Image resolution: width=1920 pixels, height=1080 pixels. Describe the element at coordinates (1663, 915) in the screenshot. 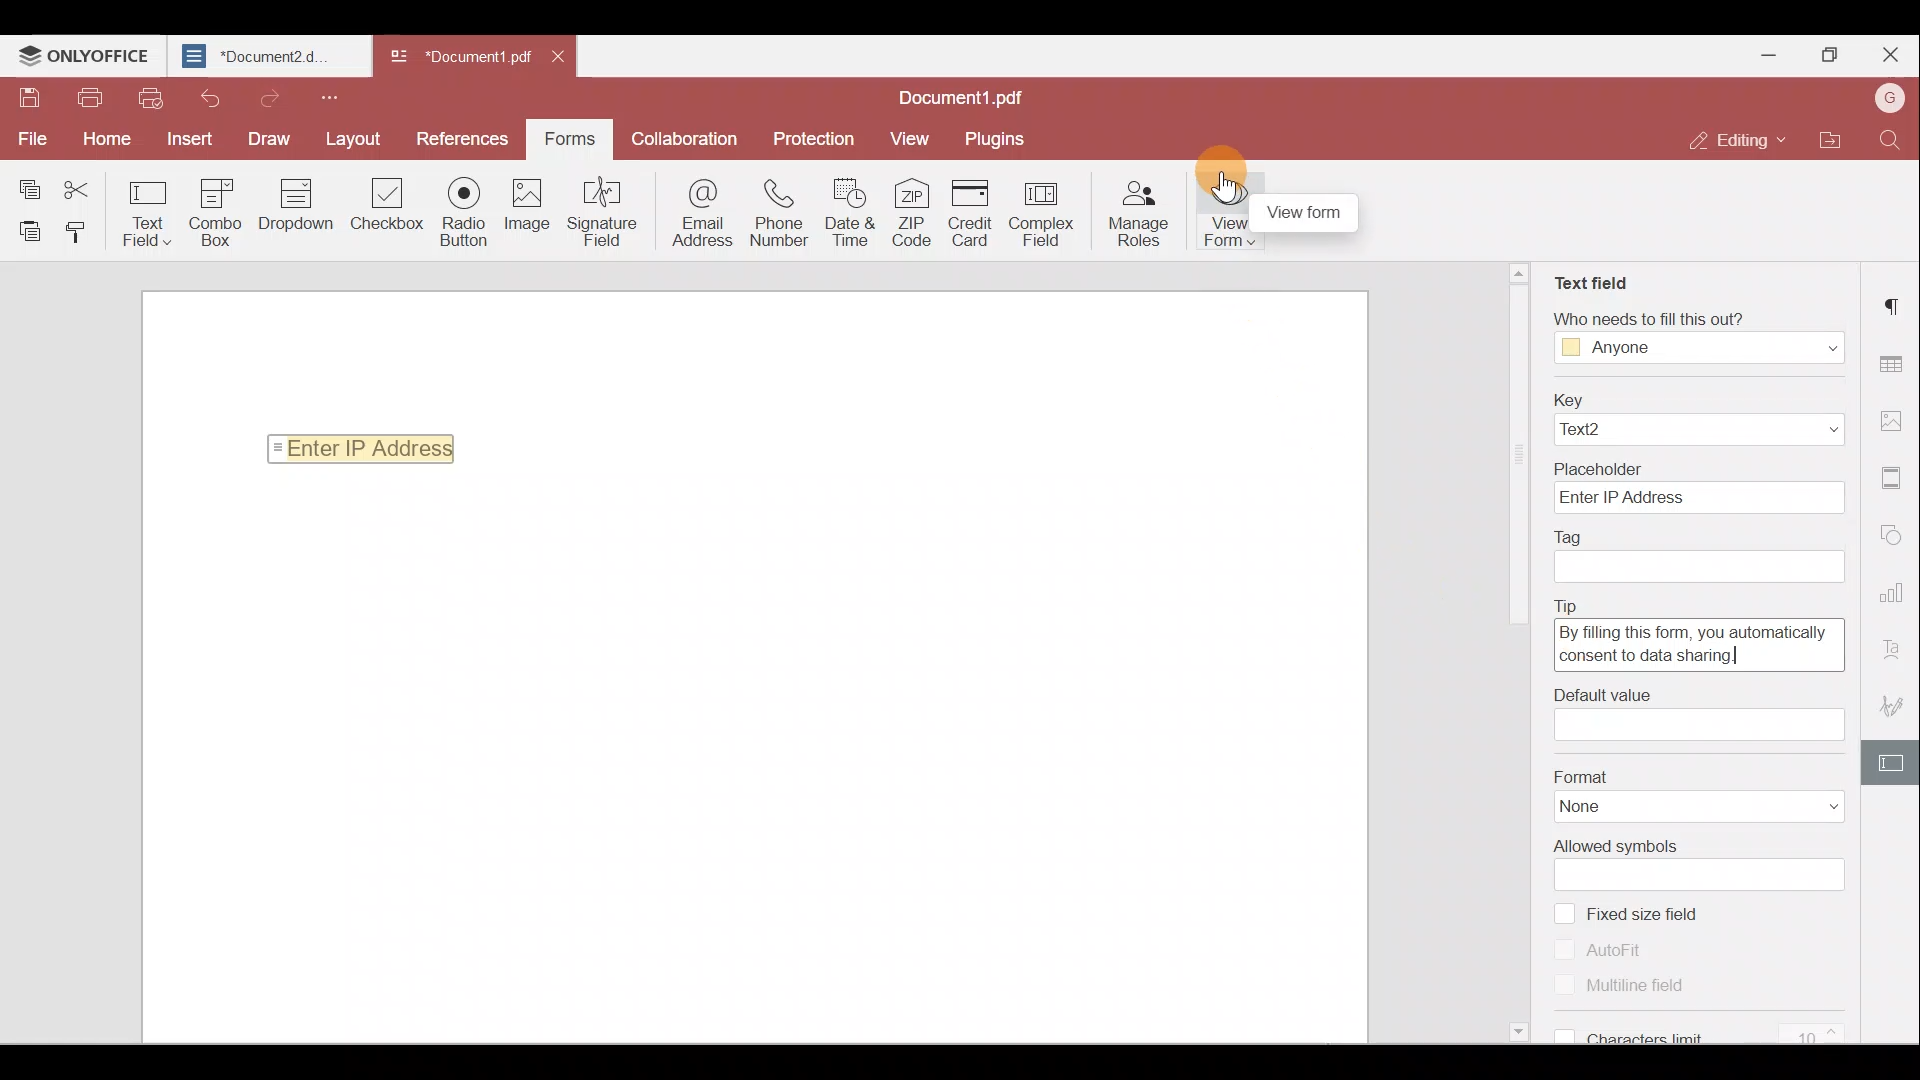

I see `Fixed size field` at that location.